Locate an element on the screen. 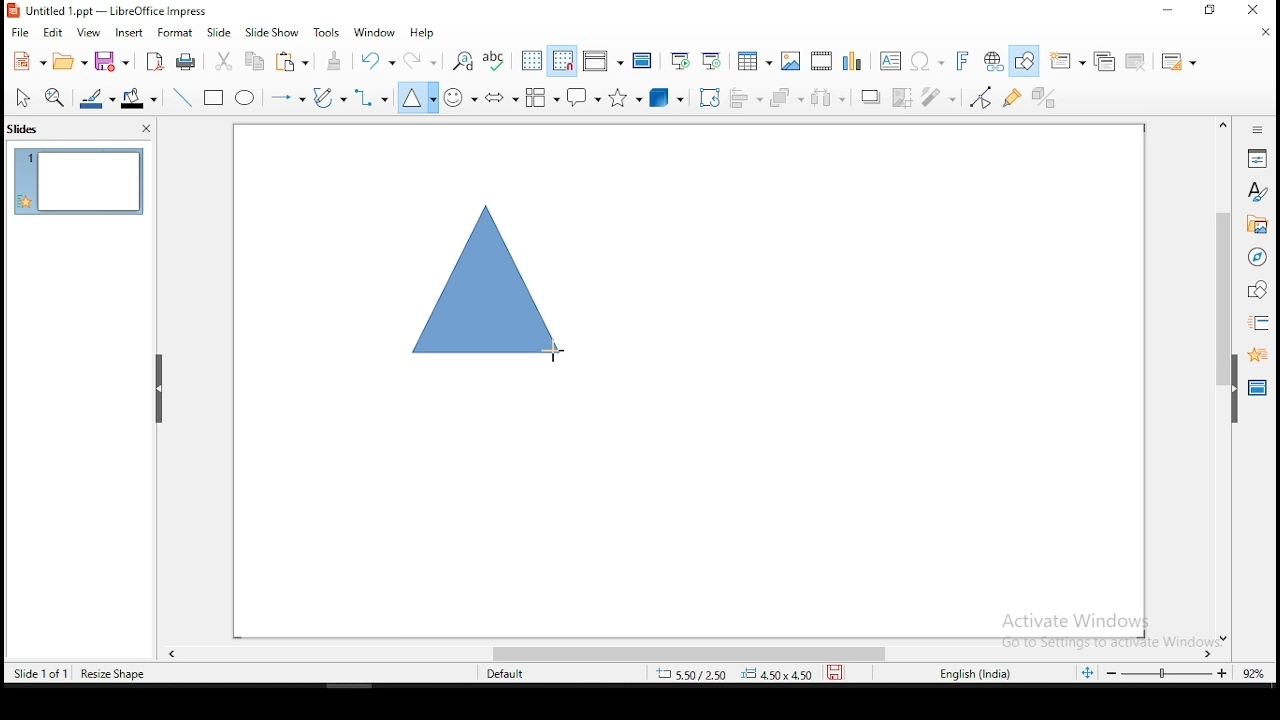 The height and width of the screenshot is (720, 1280). delete slide is located at coordinates (1135, 60).